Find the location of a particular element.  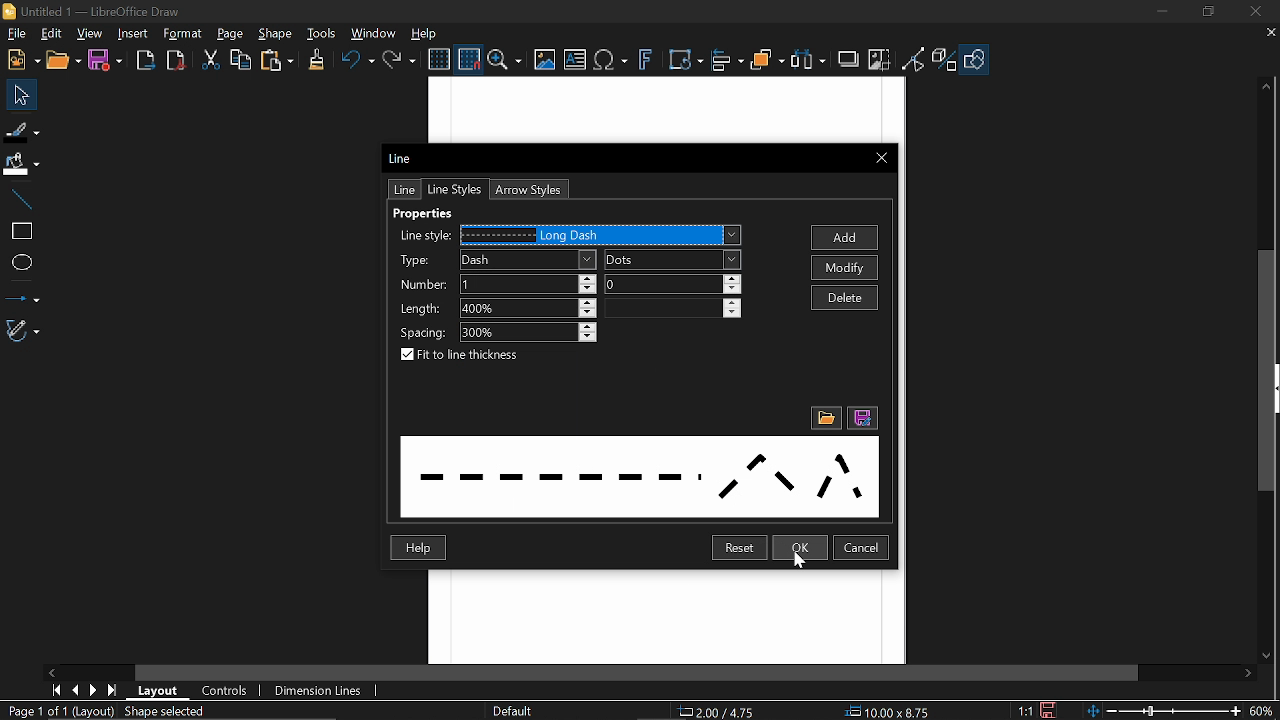

Display grid is located at coordinates (439, 60).